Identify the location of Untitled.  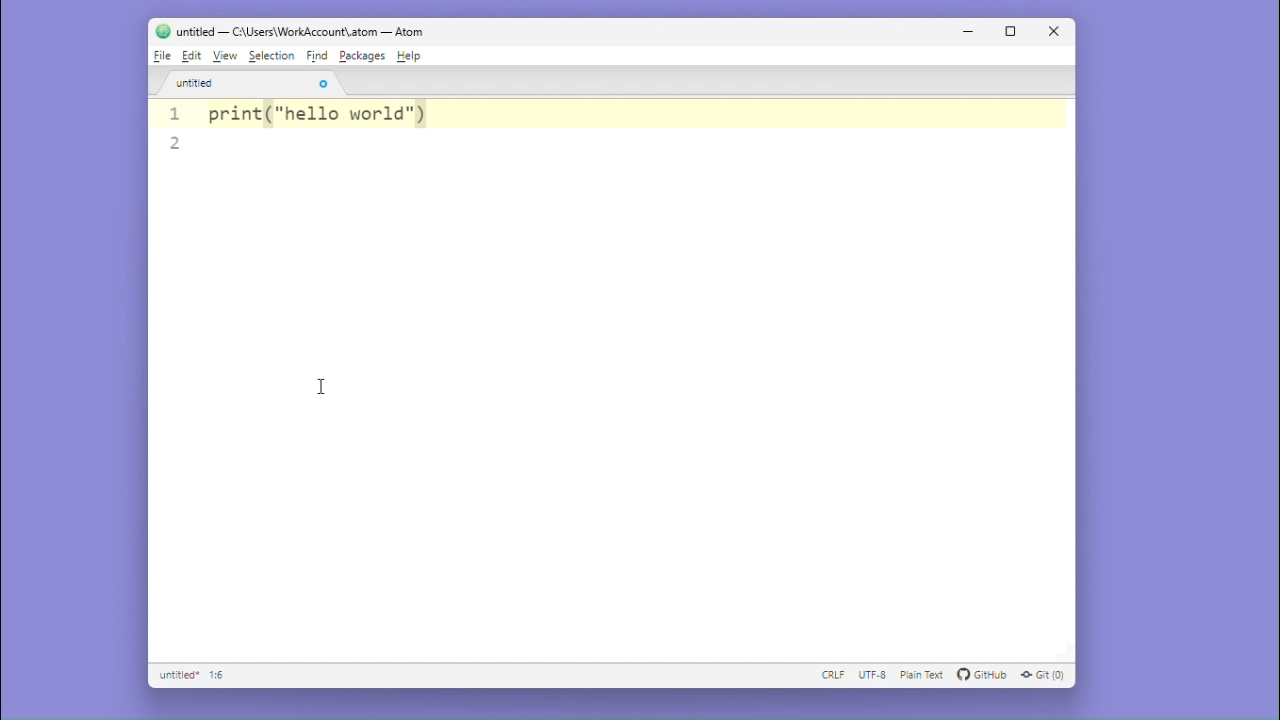
(180, 676).